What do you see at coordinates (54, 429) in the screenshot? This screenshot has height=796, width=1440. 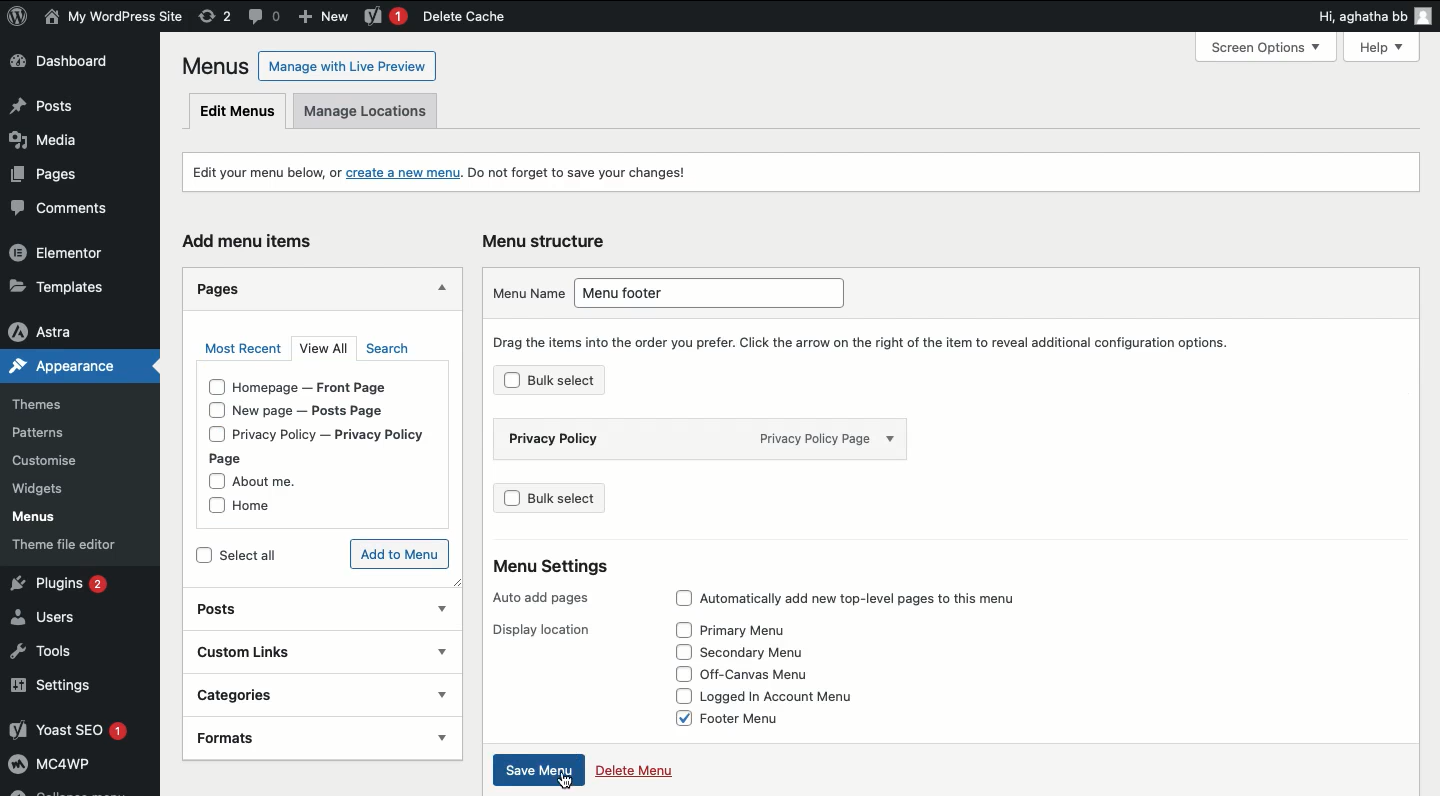 I see `Patterns` at bounding box center [54, 429].